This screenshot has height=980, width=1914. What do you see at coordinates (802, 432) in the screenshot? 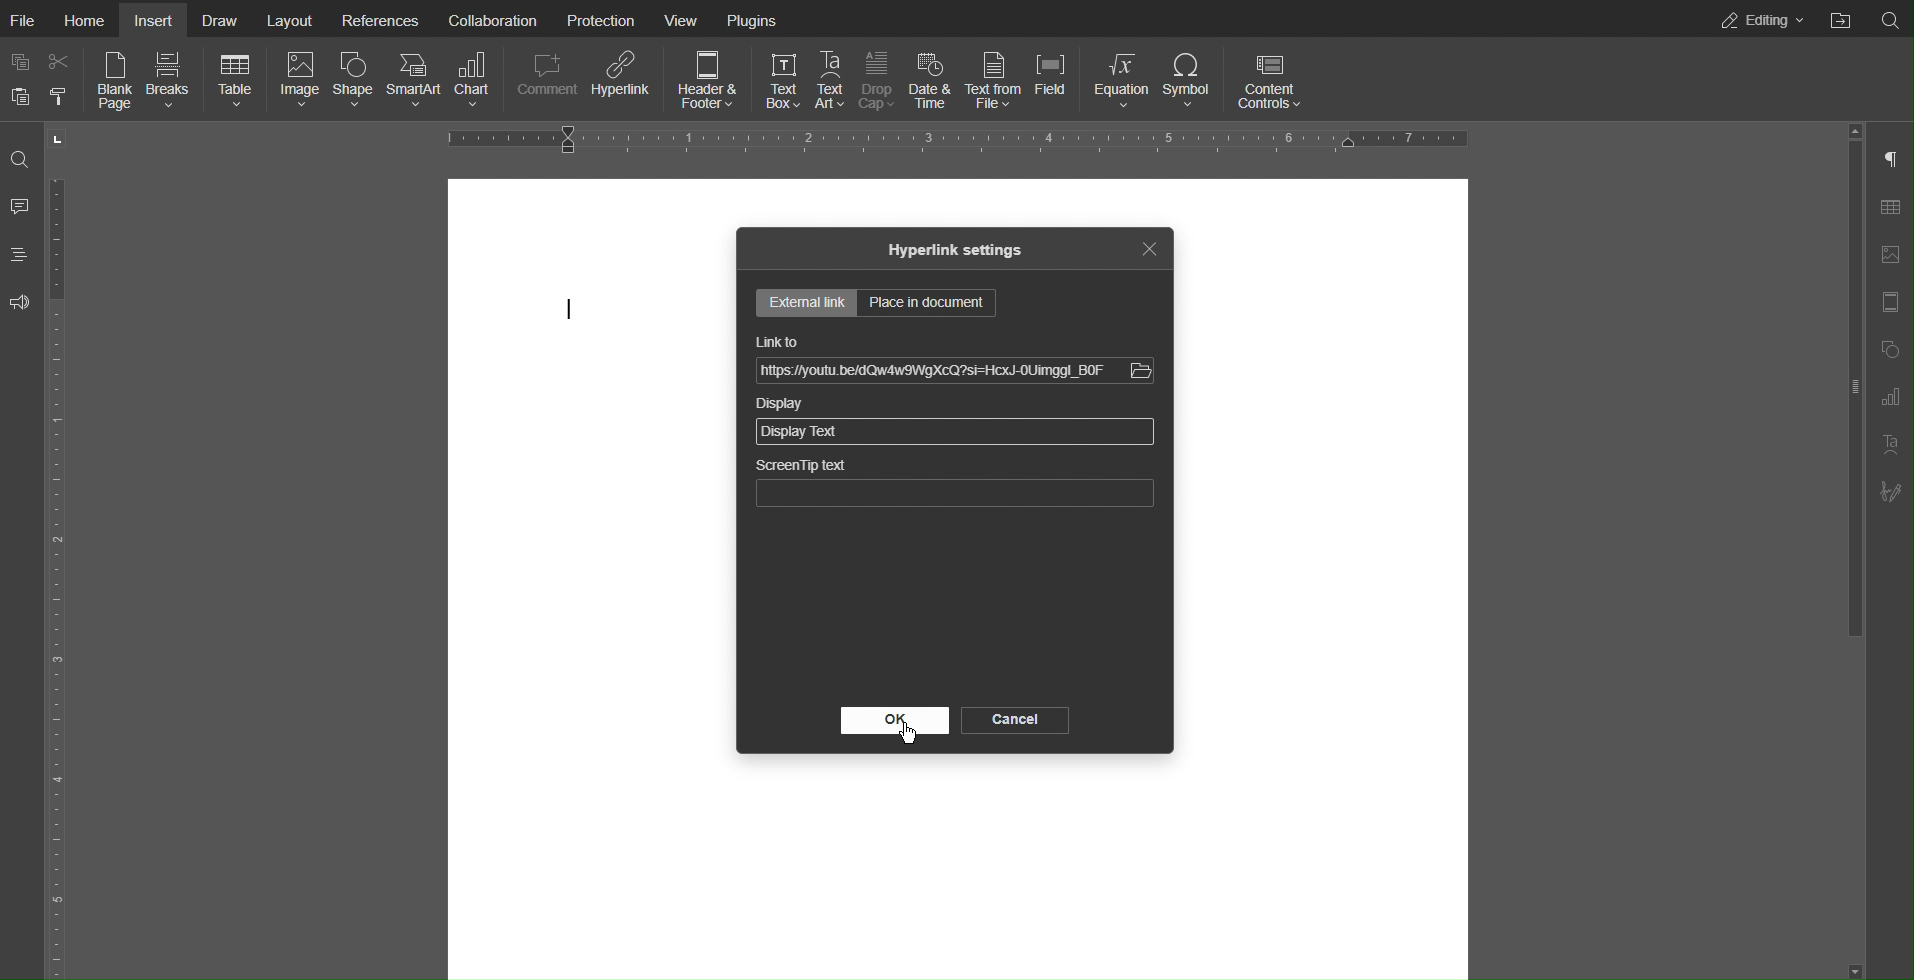
I see `Display Text` at bounding box center [802, 432].